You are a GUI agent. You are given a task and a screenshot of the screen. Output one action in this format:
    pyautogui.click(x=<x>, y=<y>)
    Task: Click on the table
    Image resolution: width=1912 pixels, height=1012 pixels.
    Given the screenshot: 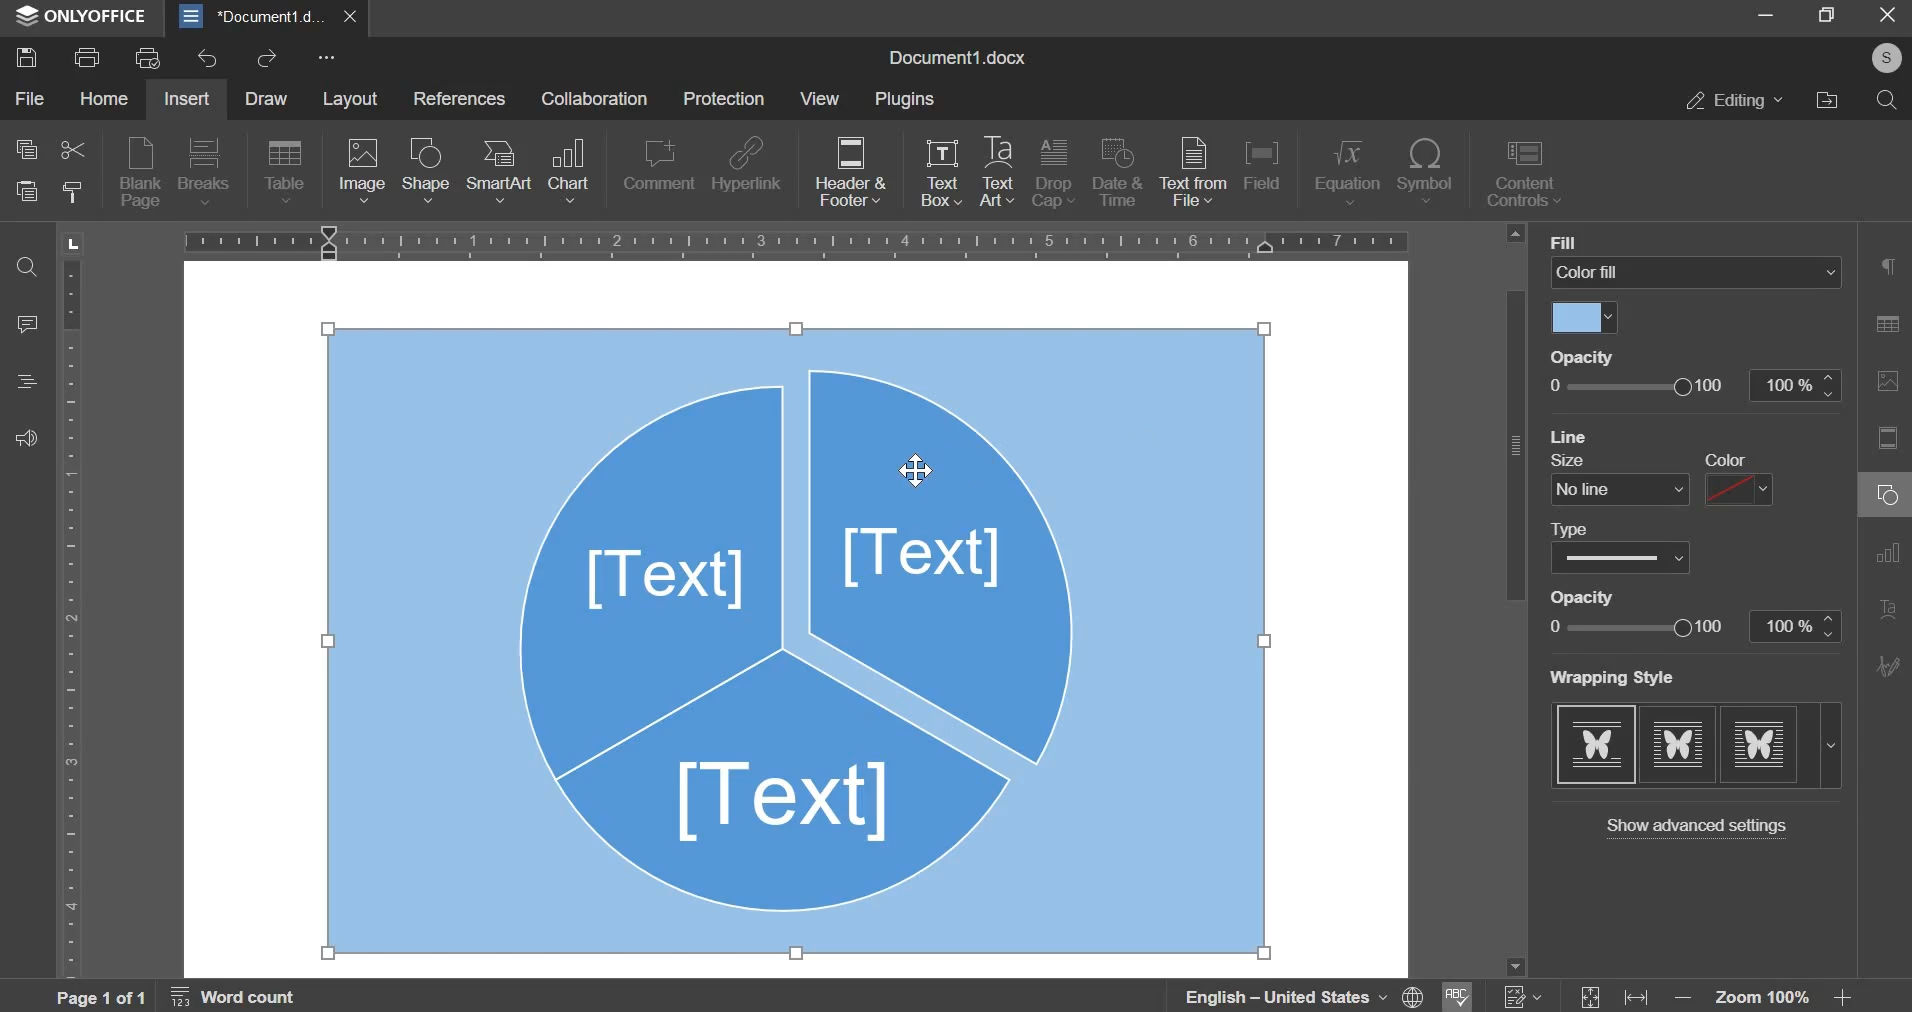 What is the action you would take?
    pyautogui.click(x=285, y=173)
    